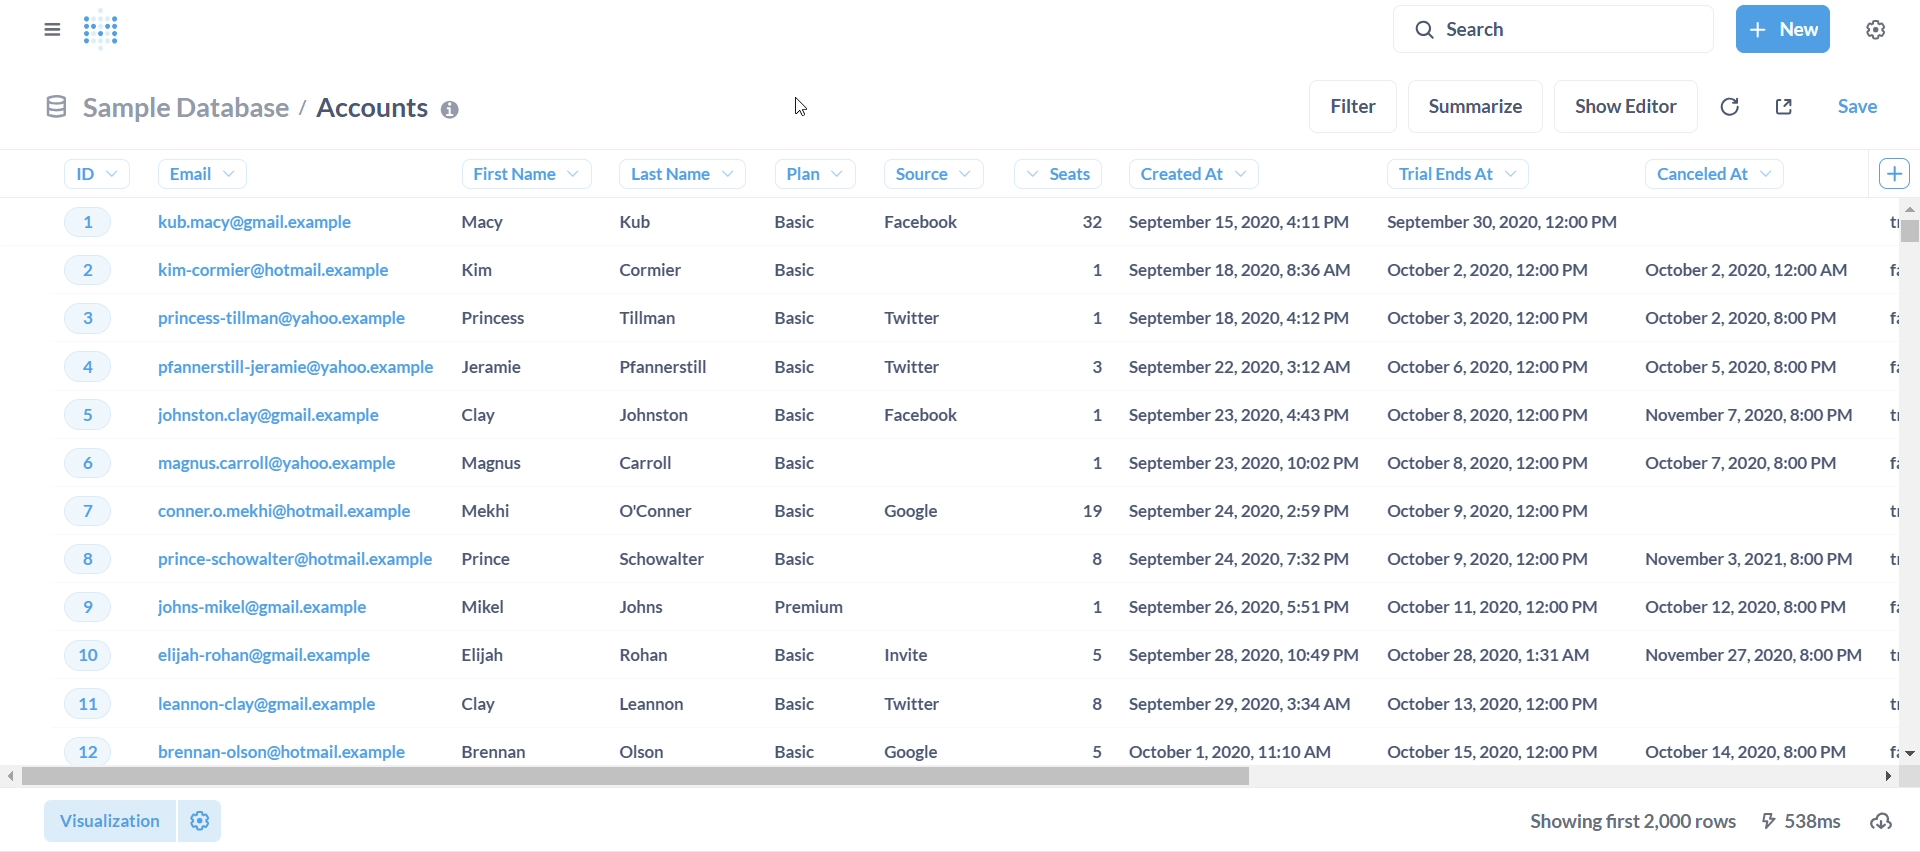 This screenshot has height=852, width=1920. What do you see at coordinates (1892, 175) in the screenshot?
I see `add column` at bounding box center [1892, 175].